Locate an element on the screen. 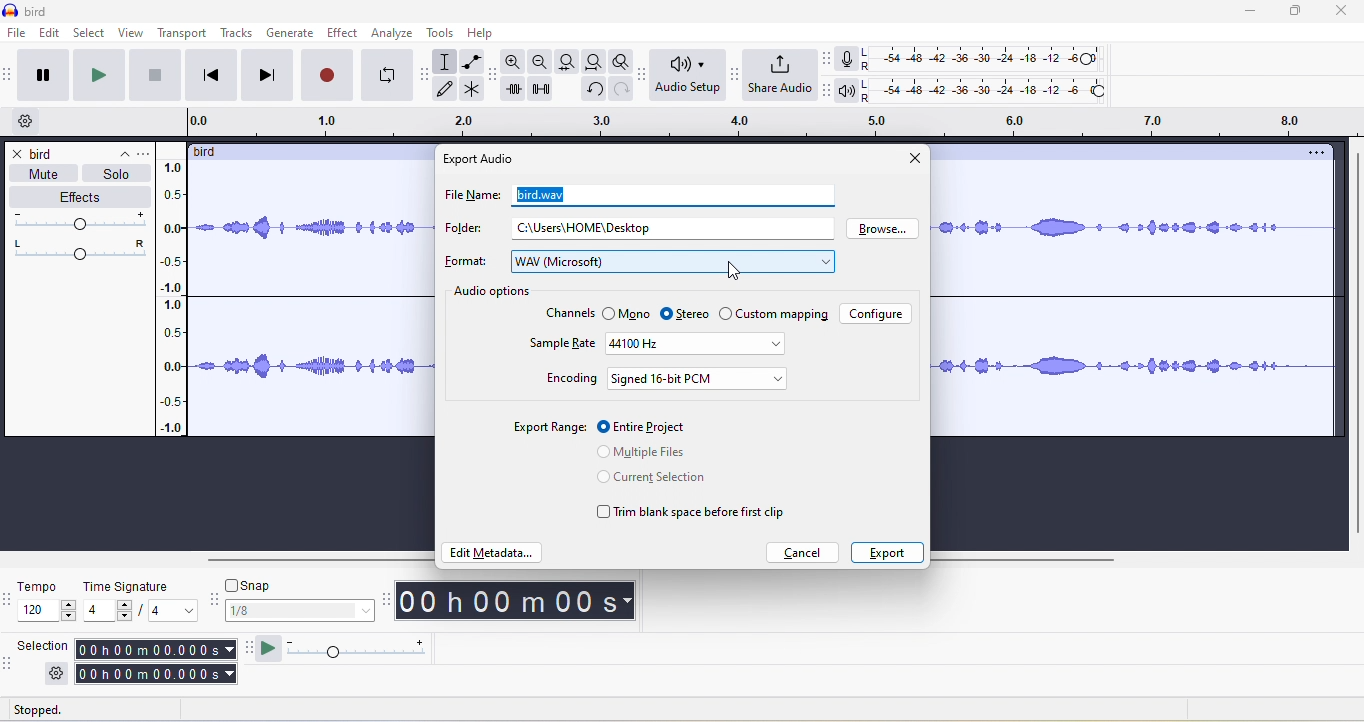 The width and height of the screenshot is (1364, 722). channels is located at coordinates (568, 314).